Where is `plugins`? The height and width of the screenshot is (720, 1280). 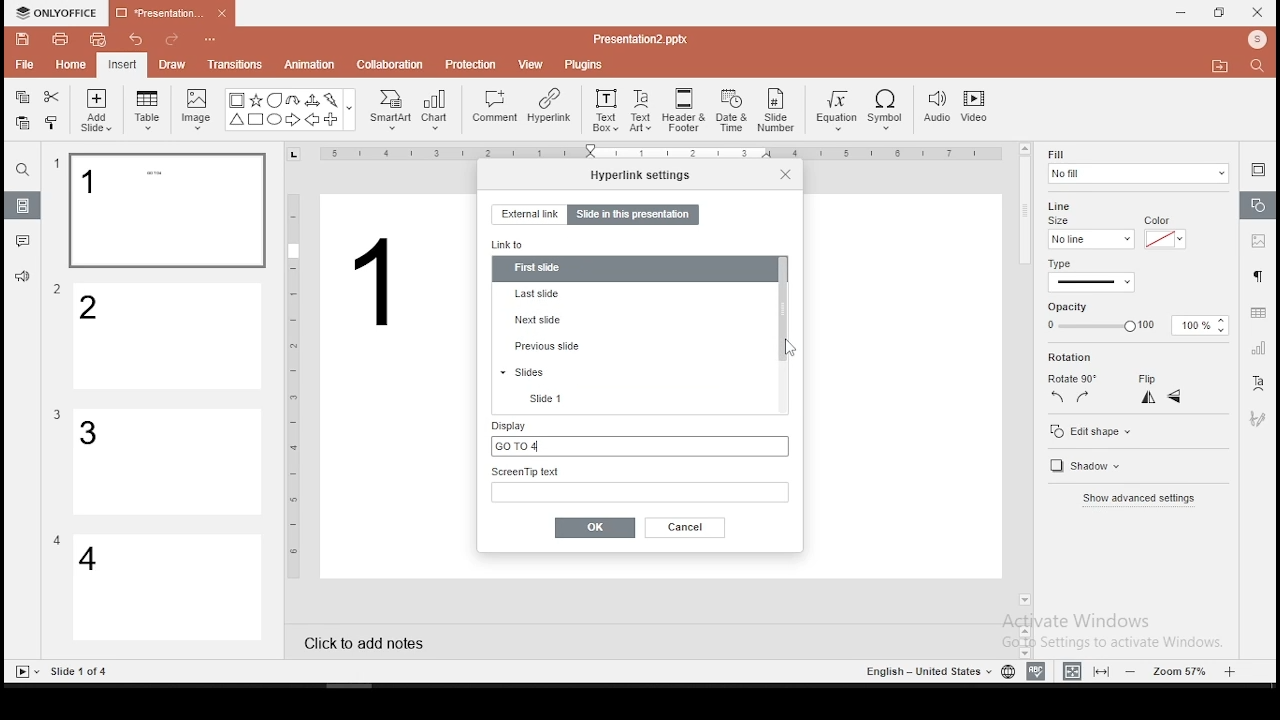
plugins is located at coordinates (585, 61).